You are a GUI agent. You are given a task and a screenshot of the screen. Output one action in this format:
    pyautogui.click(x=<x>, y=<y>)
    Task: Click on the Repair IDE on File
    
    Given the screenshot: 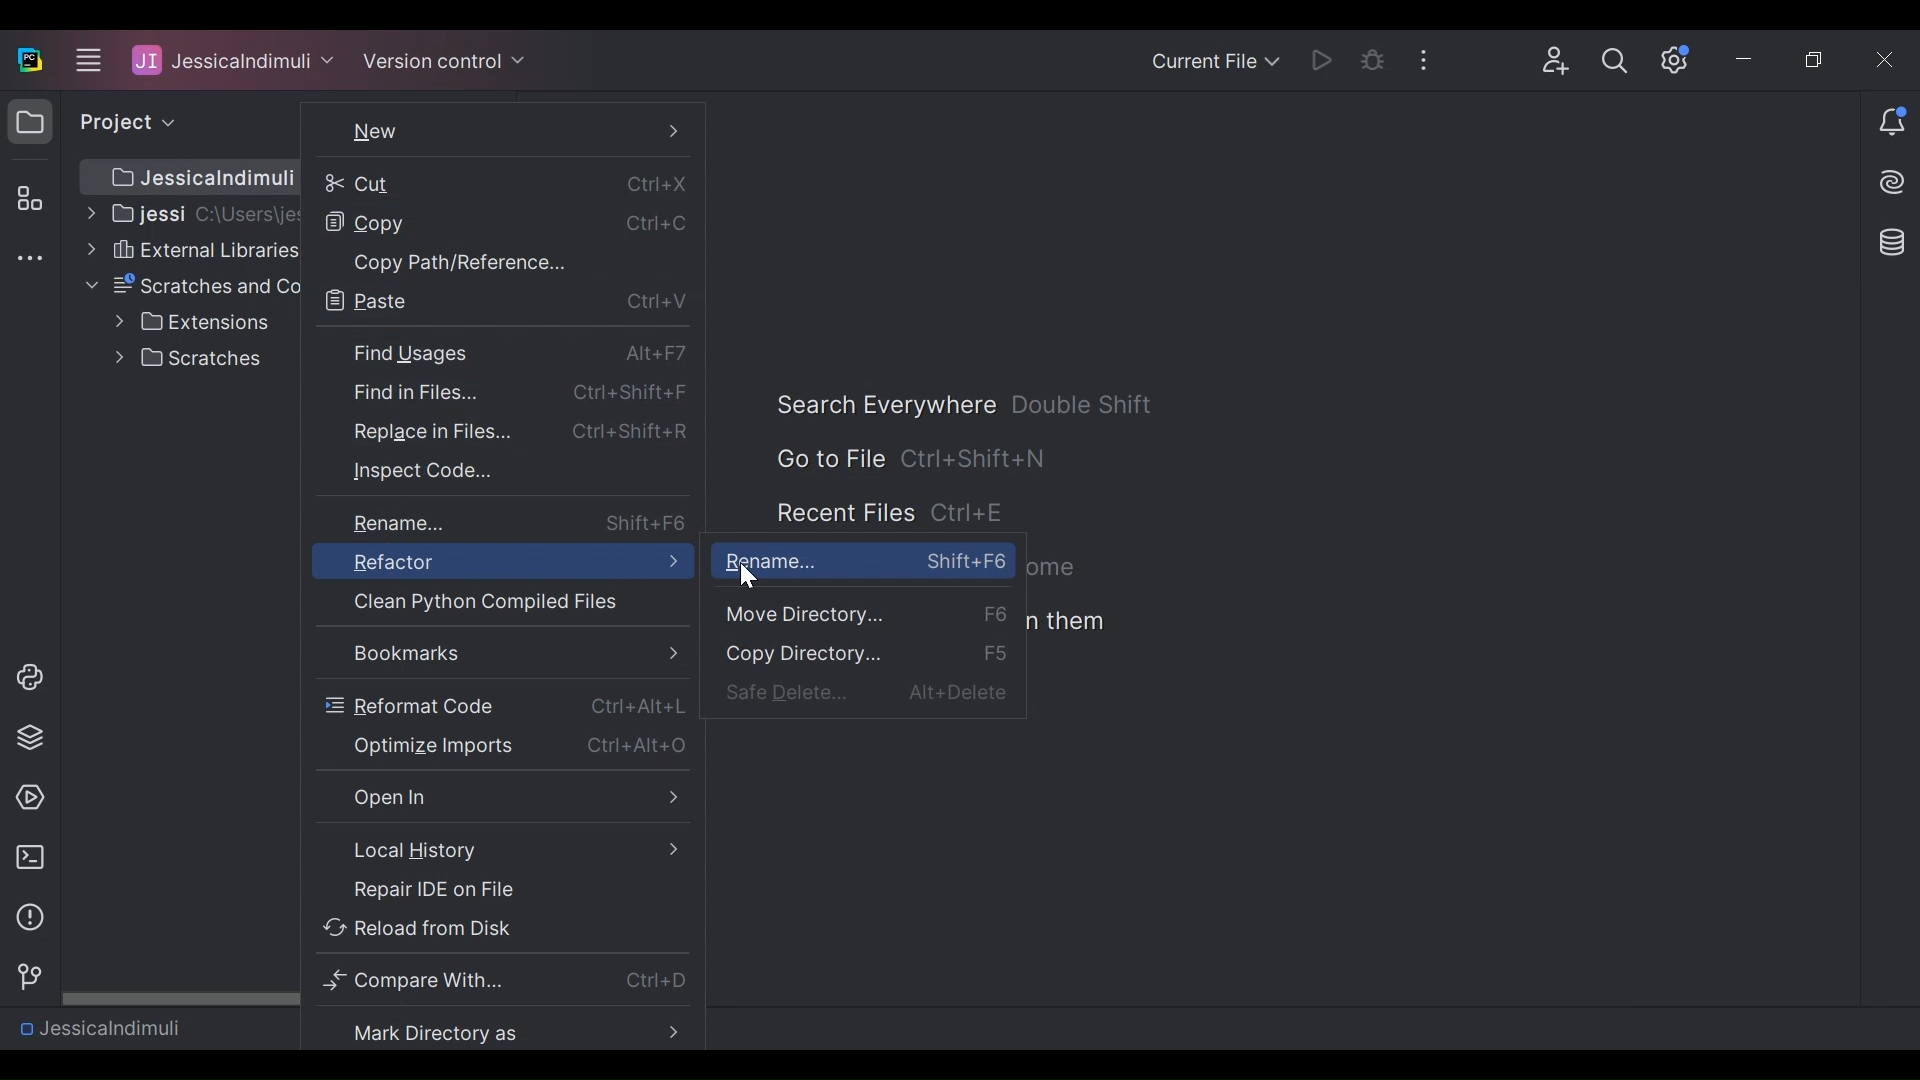 What is the action you would take?
    pyautogui.click(x=499, y=891)
    